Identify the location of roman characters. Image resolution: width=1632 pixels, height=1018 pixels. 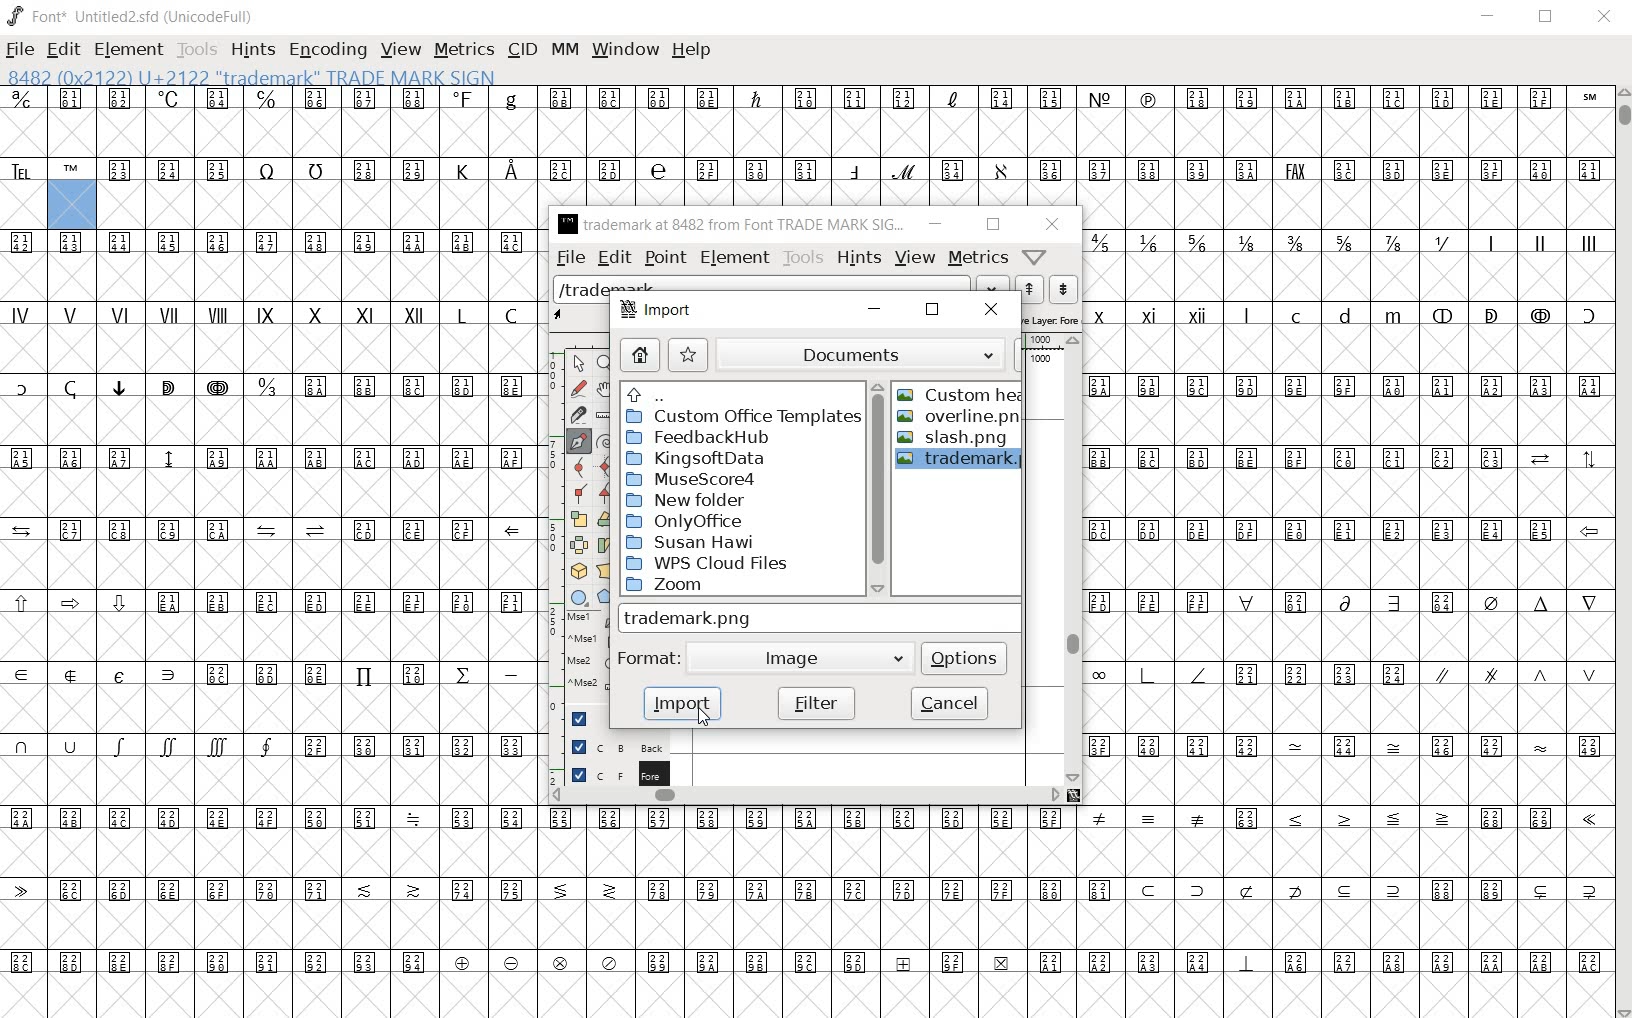
(1158, 336).